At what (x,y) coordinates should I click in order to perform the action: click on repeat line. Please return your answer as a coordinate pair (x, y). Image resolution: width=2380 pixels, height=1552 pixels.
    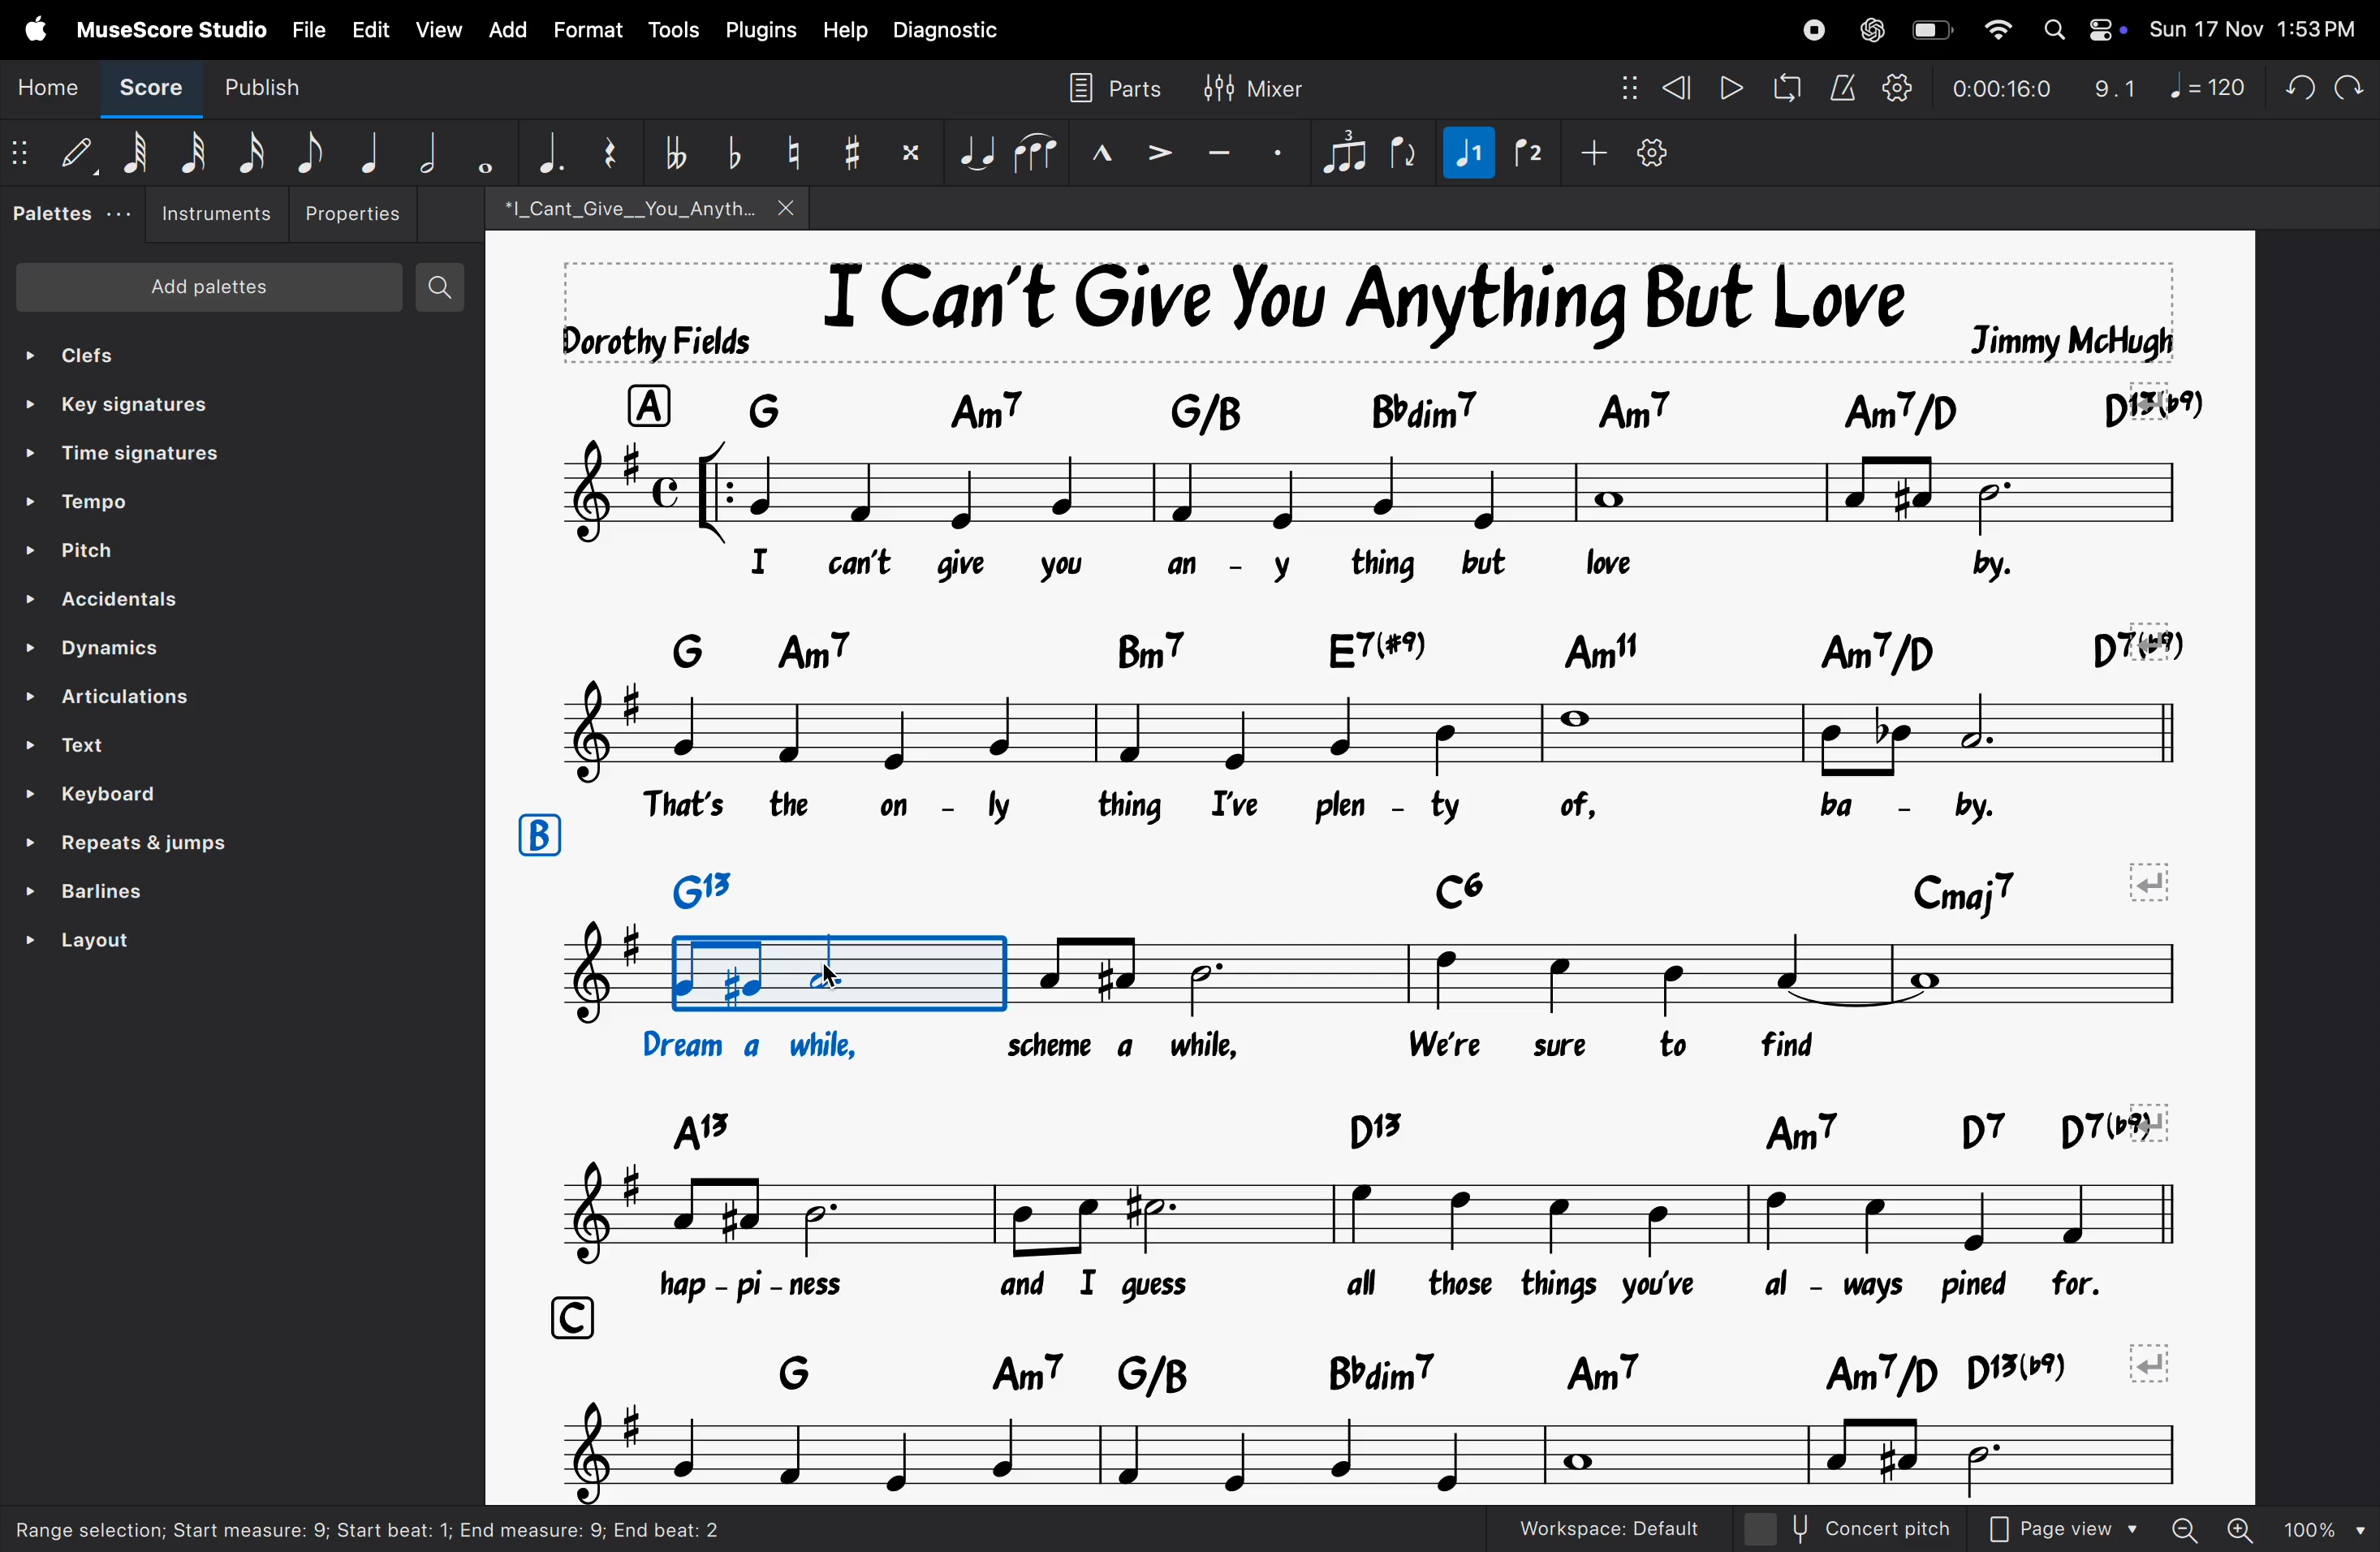
    Looking at the image, I should click on (134, 843).